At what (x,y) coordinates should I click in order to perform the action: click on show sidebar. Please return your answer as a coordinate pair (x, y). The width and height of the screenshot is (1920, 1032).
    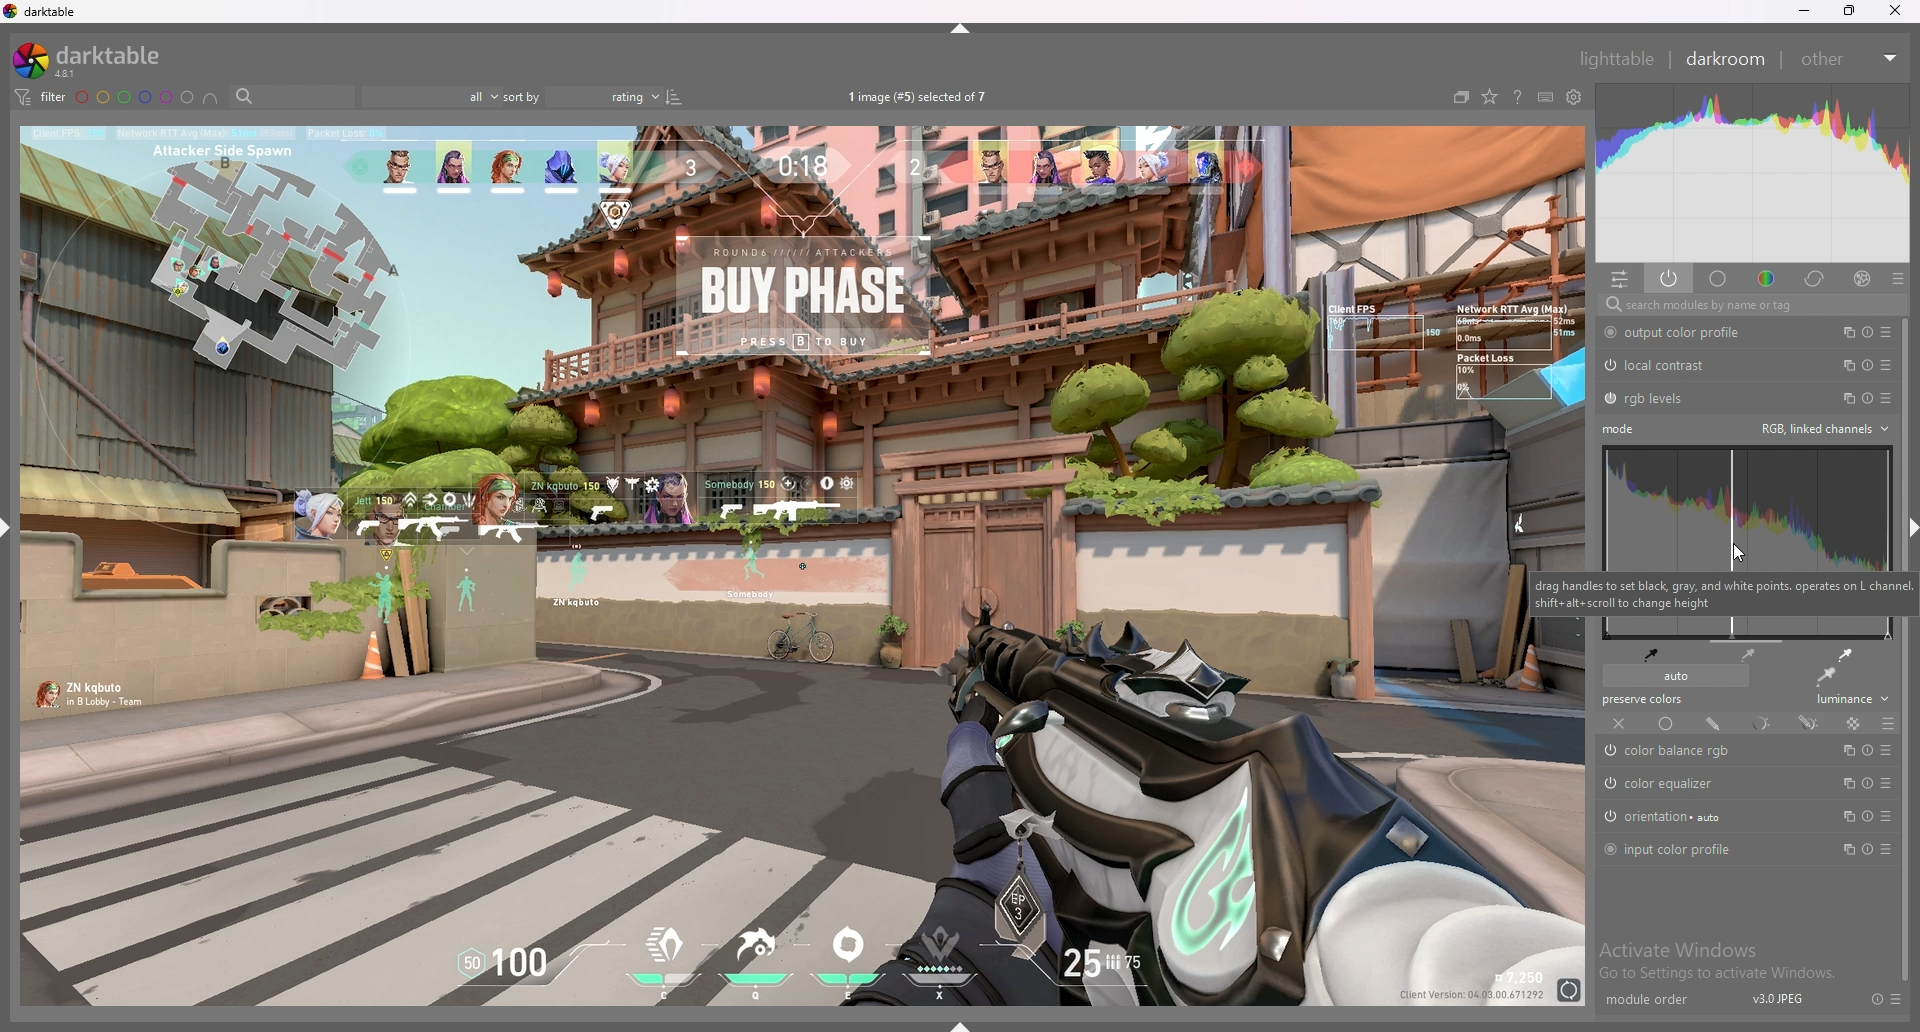
    Looking at the image, I should click on (6, 526).